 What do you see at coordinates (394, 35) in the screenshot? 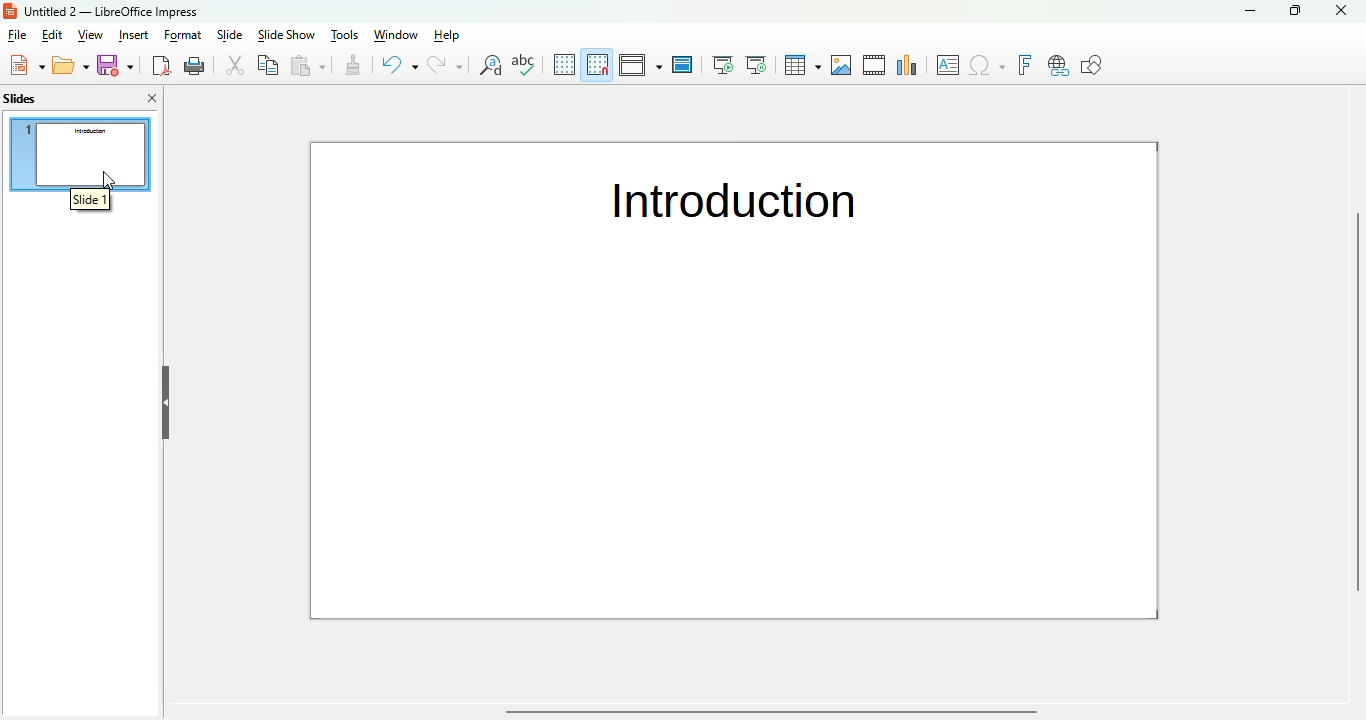
I see `window` at bounding box center [394, 35].